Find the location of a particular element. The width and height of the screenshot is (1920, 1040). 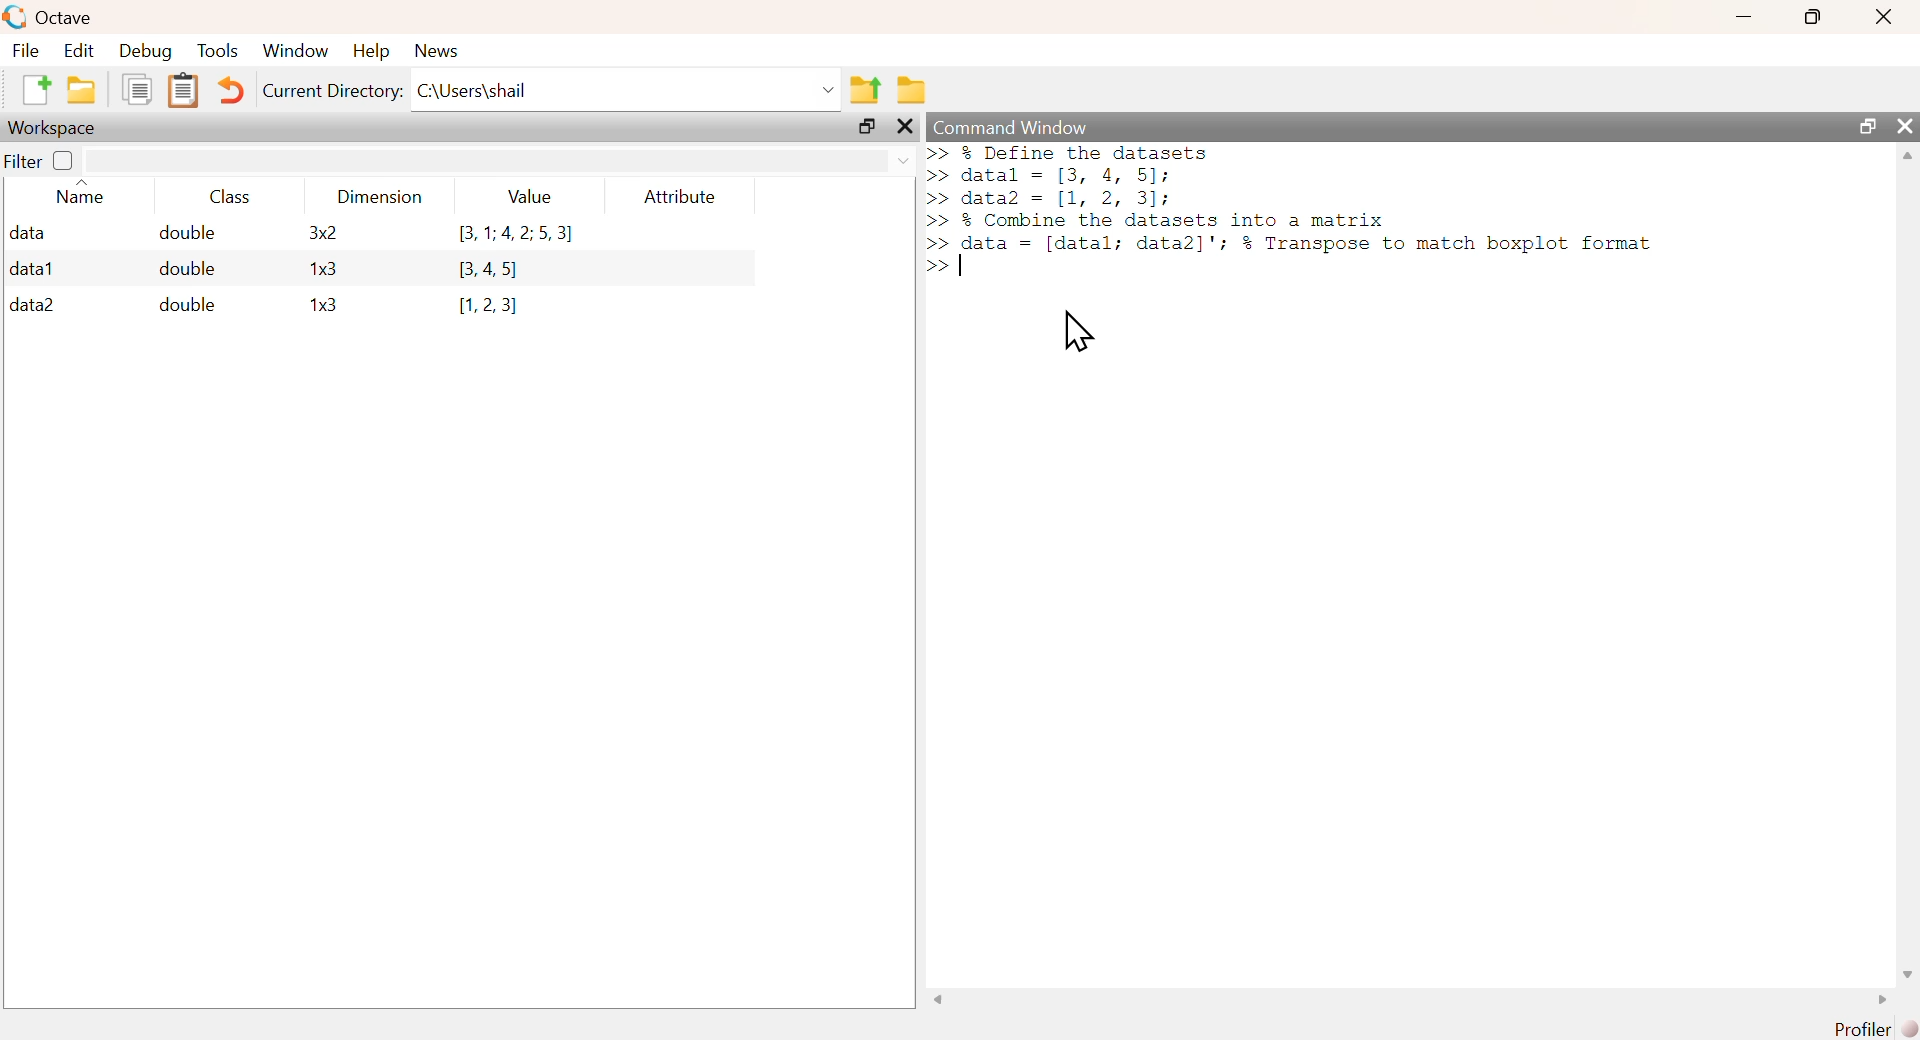

3x2 is located at coordinates (322, 232).